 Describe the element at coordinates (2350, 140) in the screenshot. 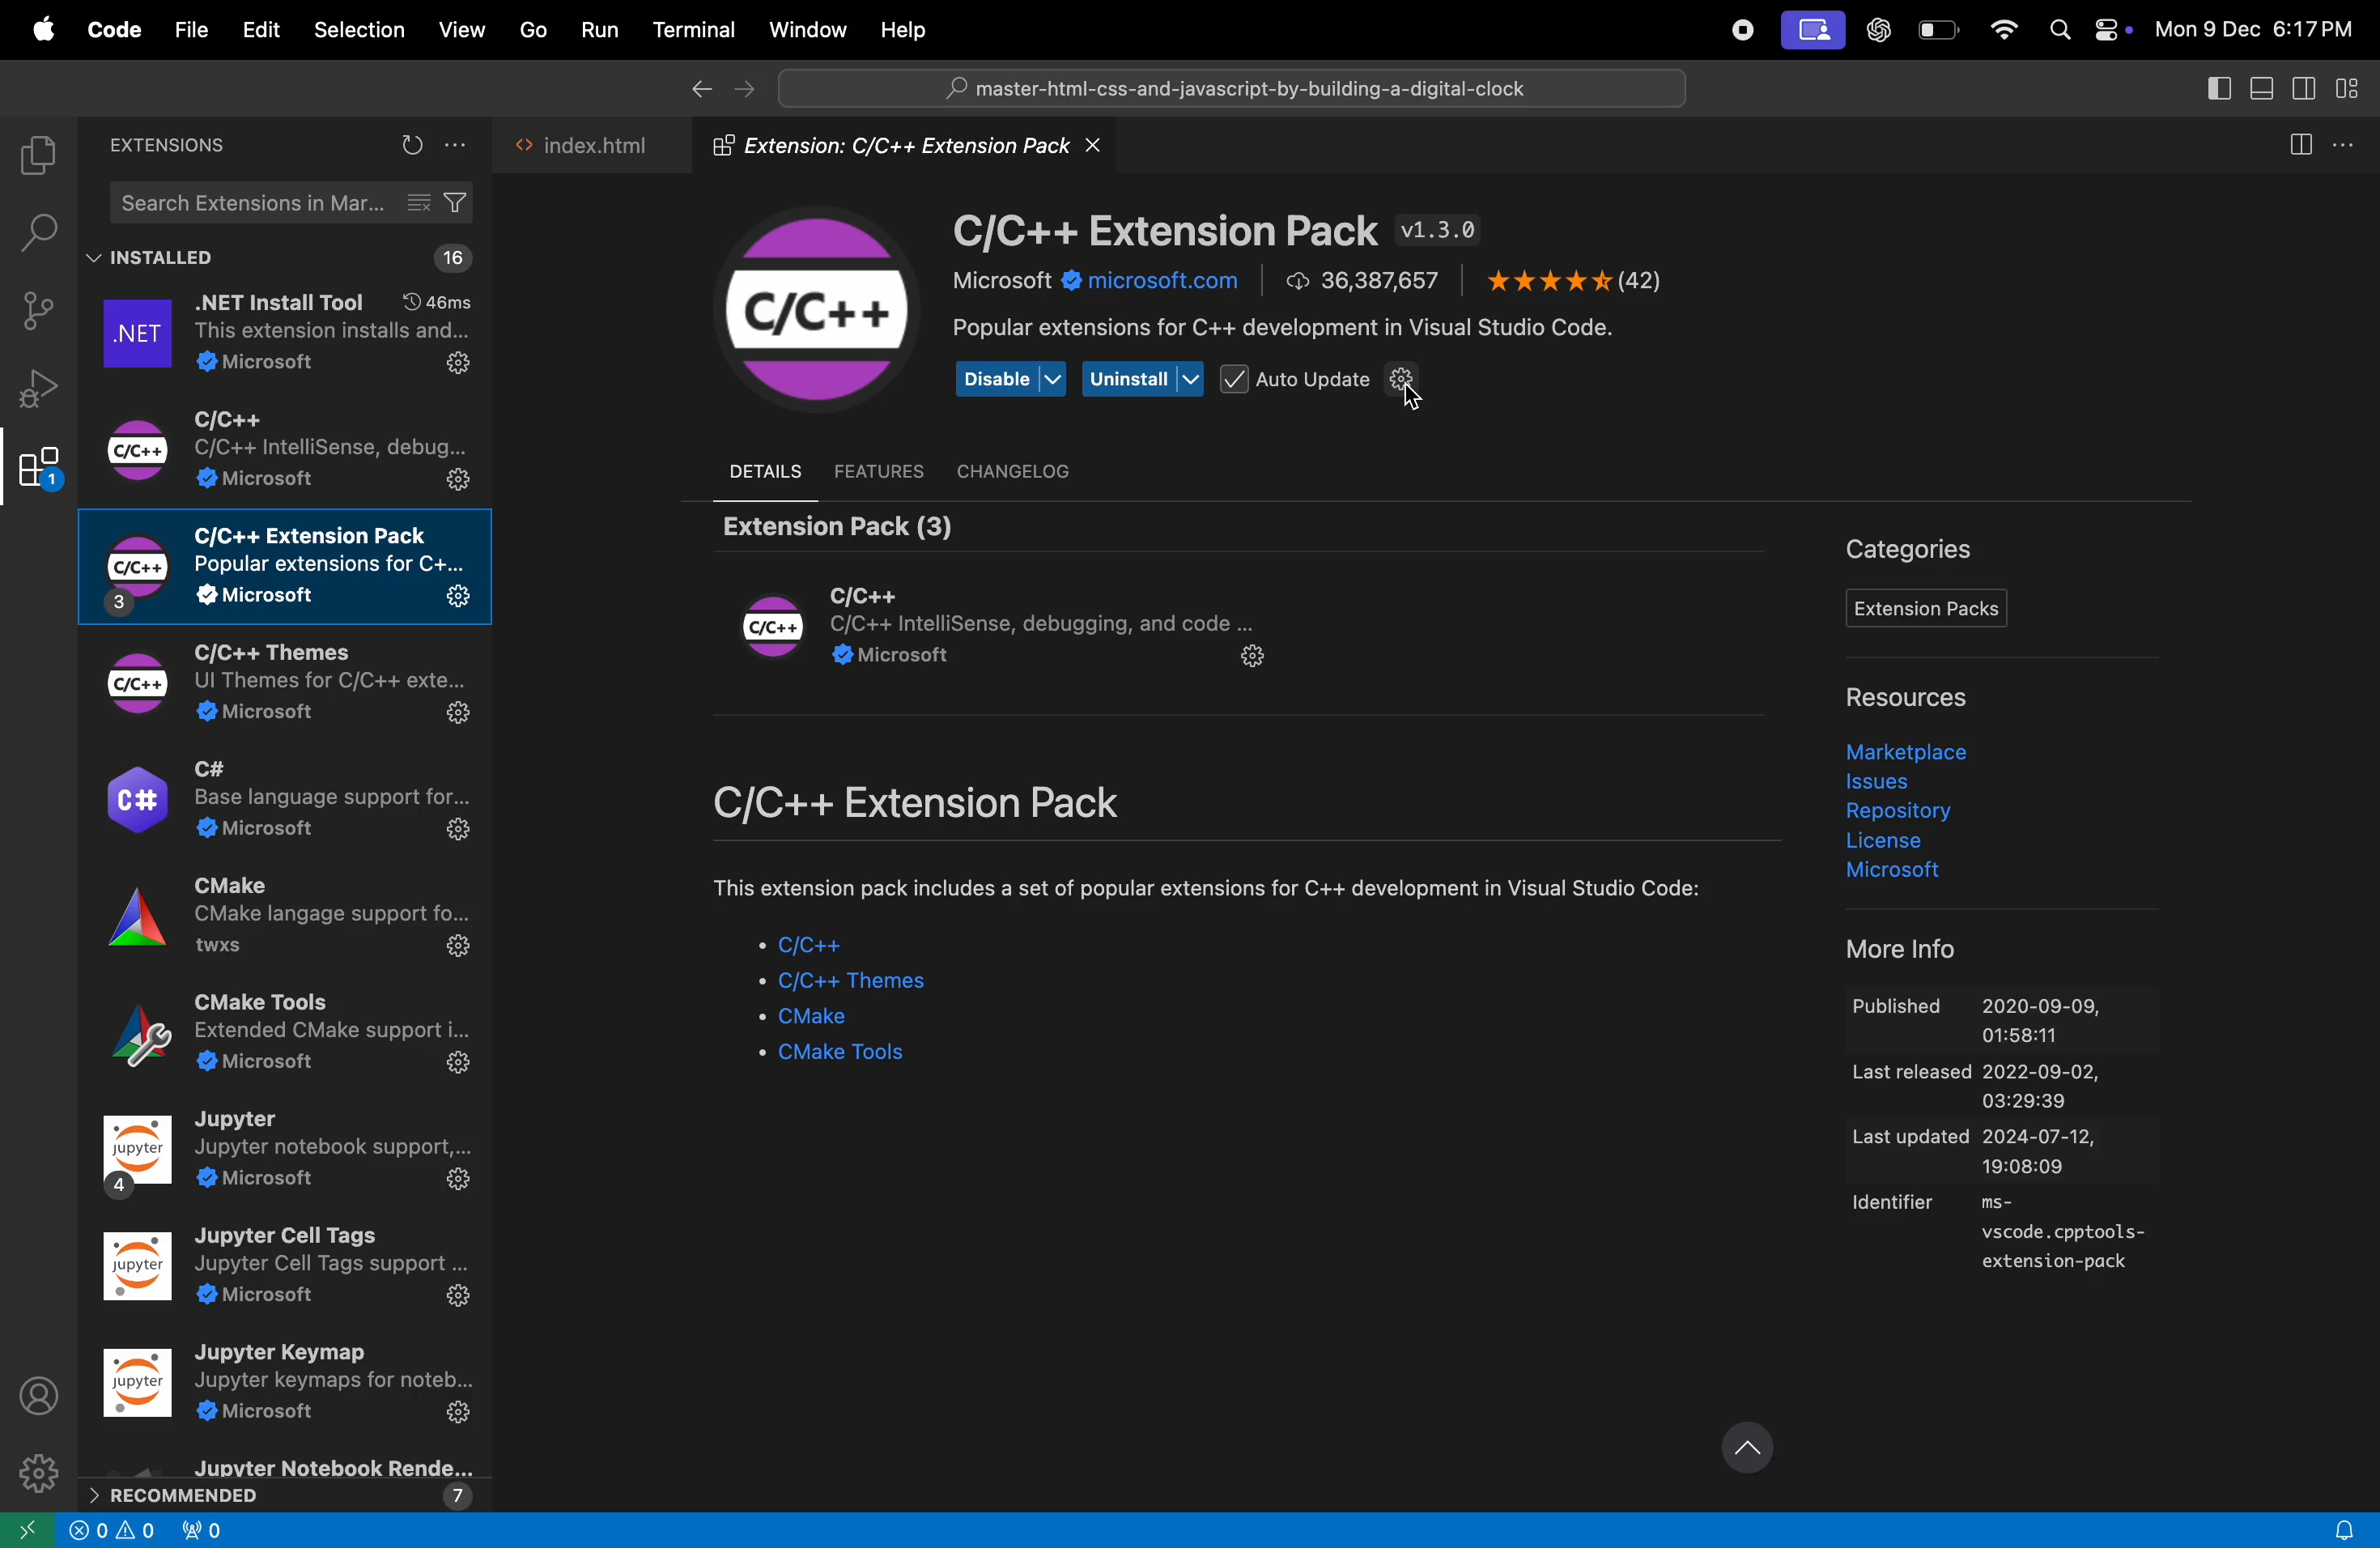

I see `more actions` at that location.